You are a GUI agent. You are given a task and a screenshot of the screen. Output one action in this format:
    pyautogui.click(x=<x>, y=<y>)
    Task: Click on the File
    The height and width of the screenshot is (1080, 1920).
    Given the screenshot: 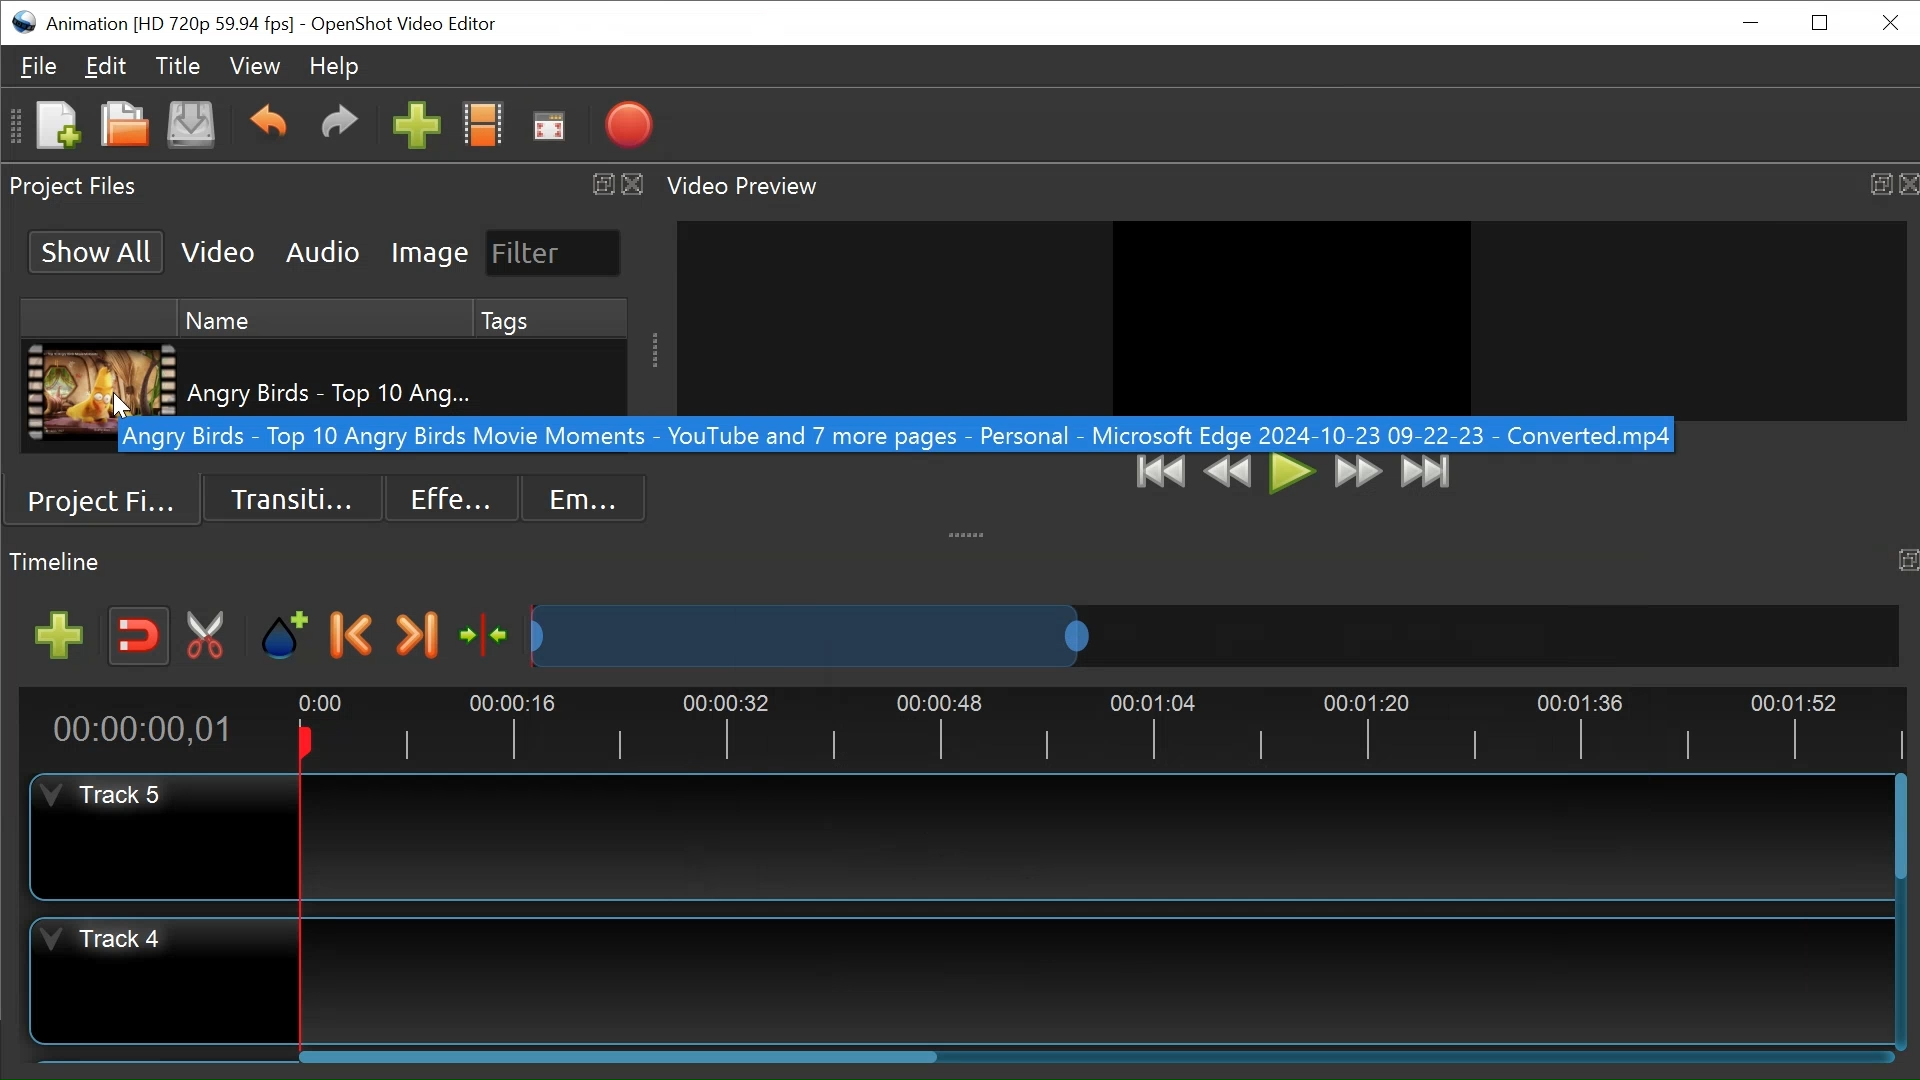 What is the action you would take?
    pyautogui.click(x=39, y=66)
    